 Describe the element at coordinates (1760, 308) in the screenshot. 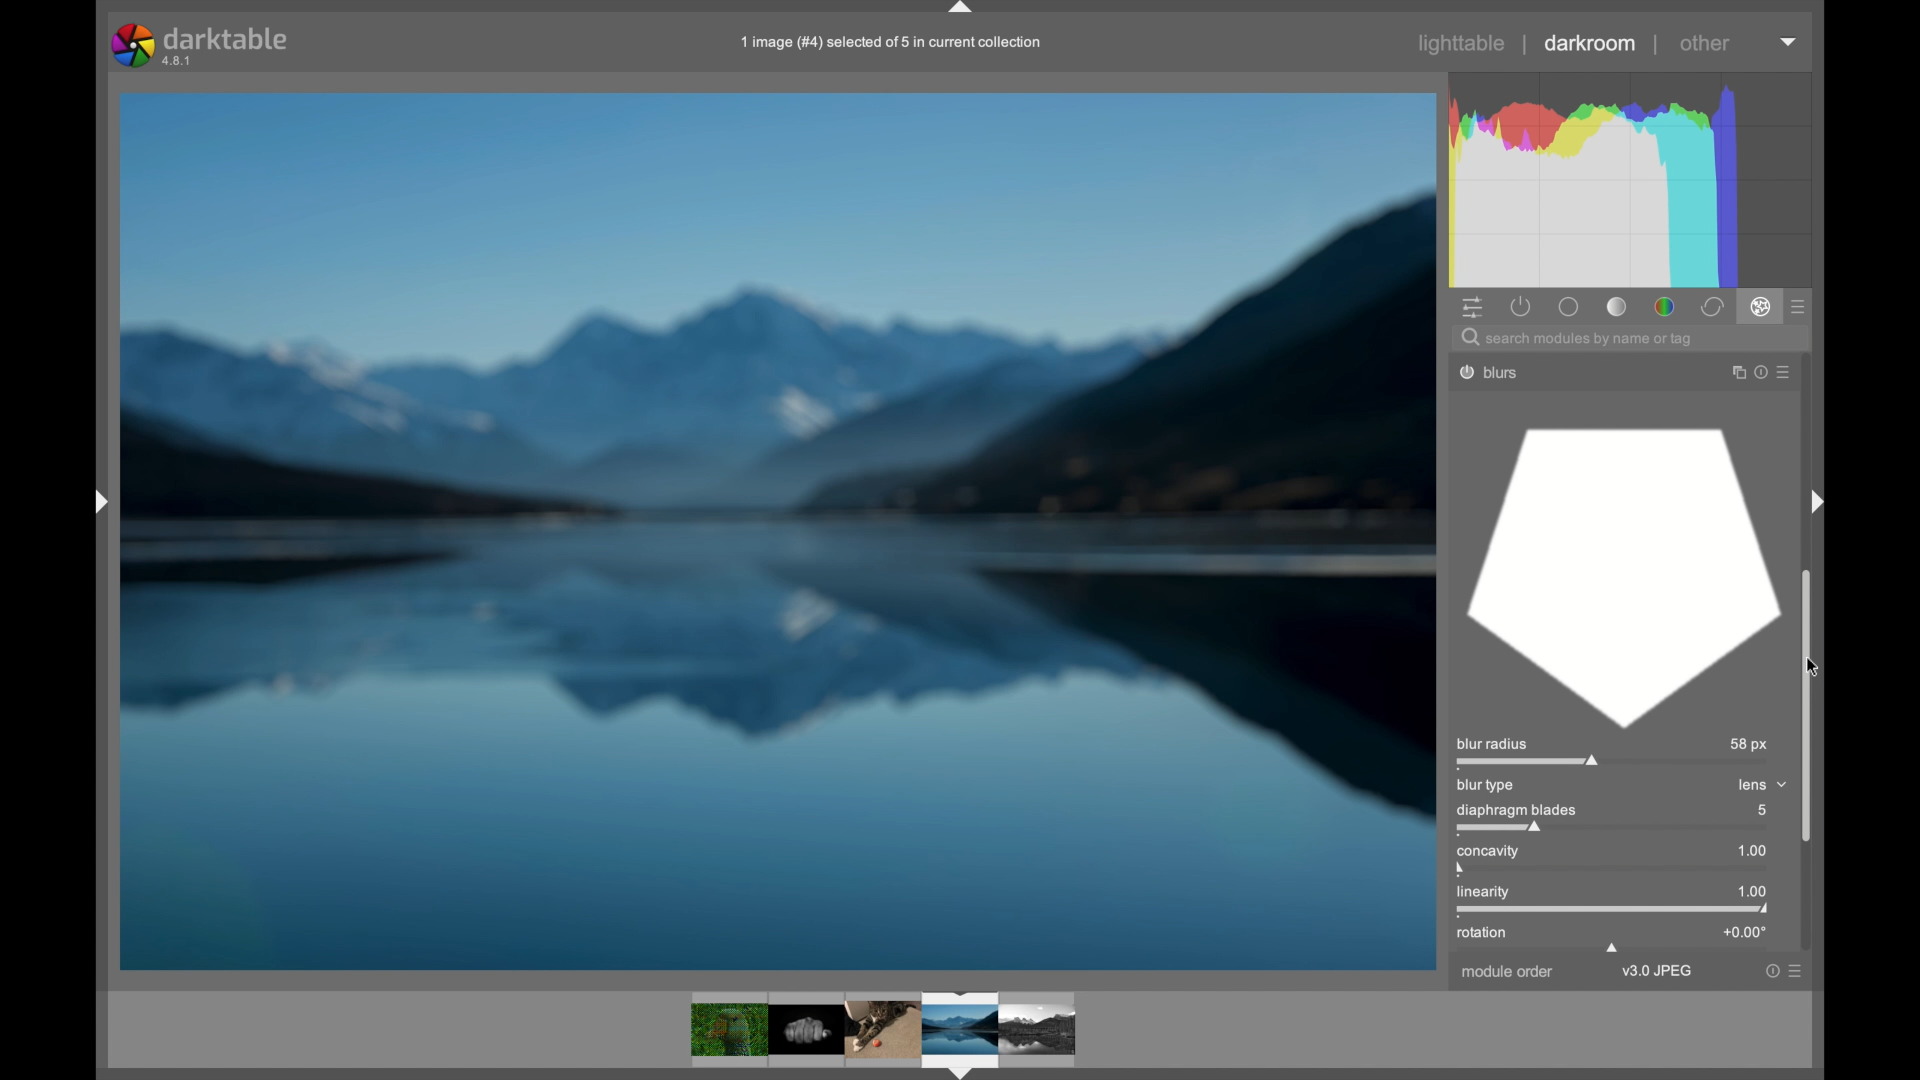

I see `effect` at that location.